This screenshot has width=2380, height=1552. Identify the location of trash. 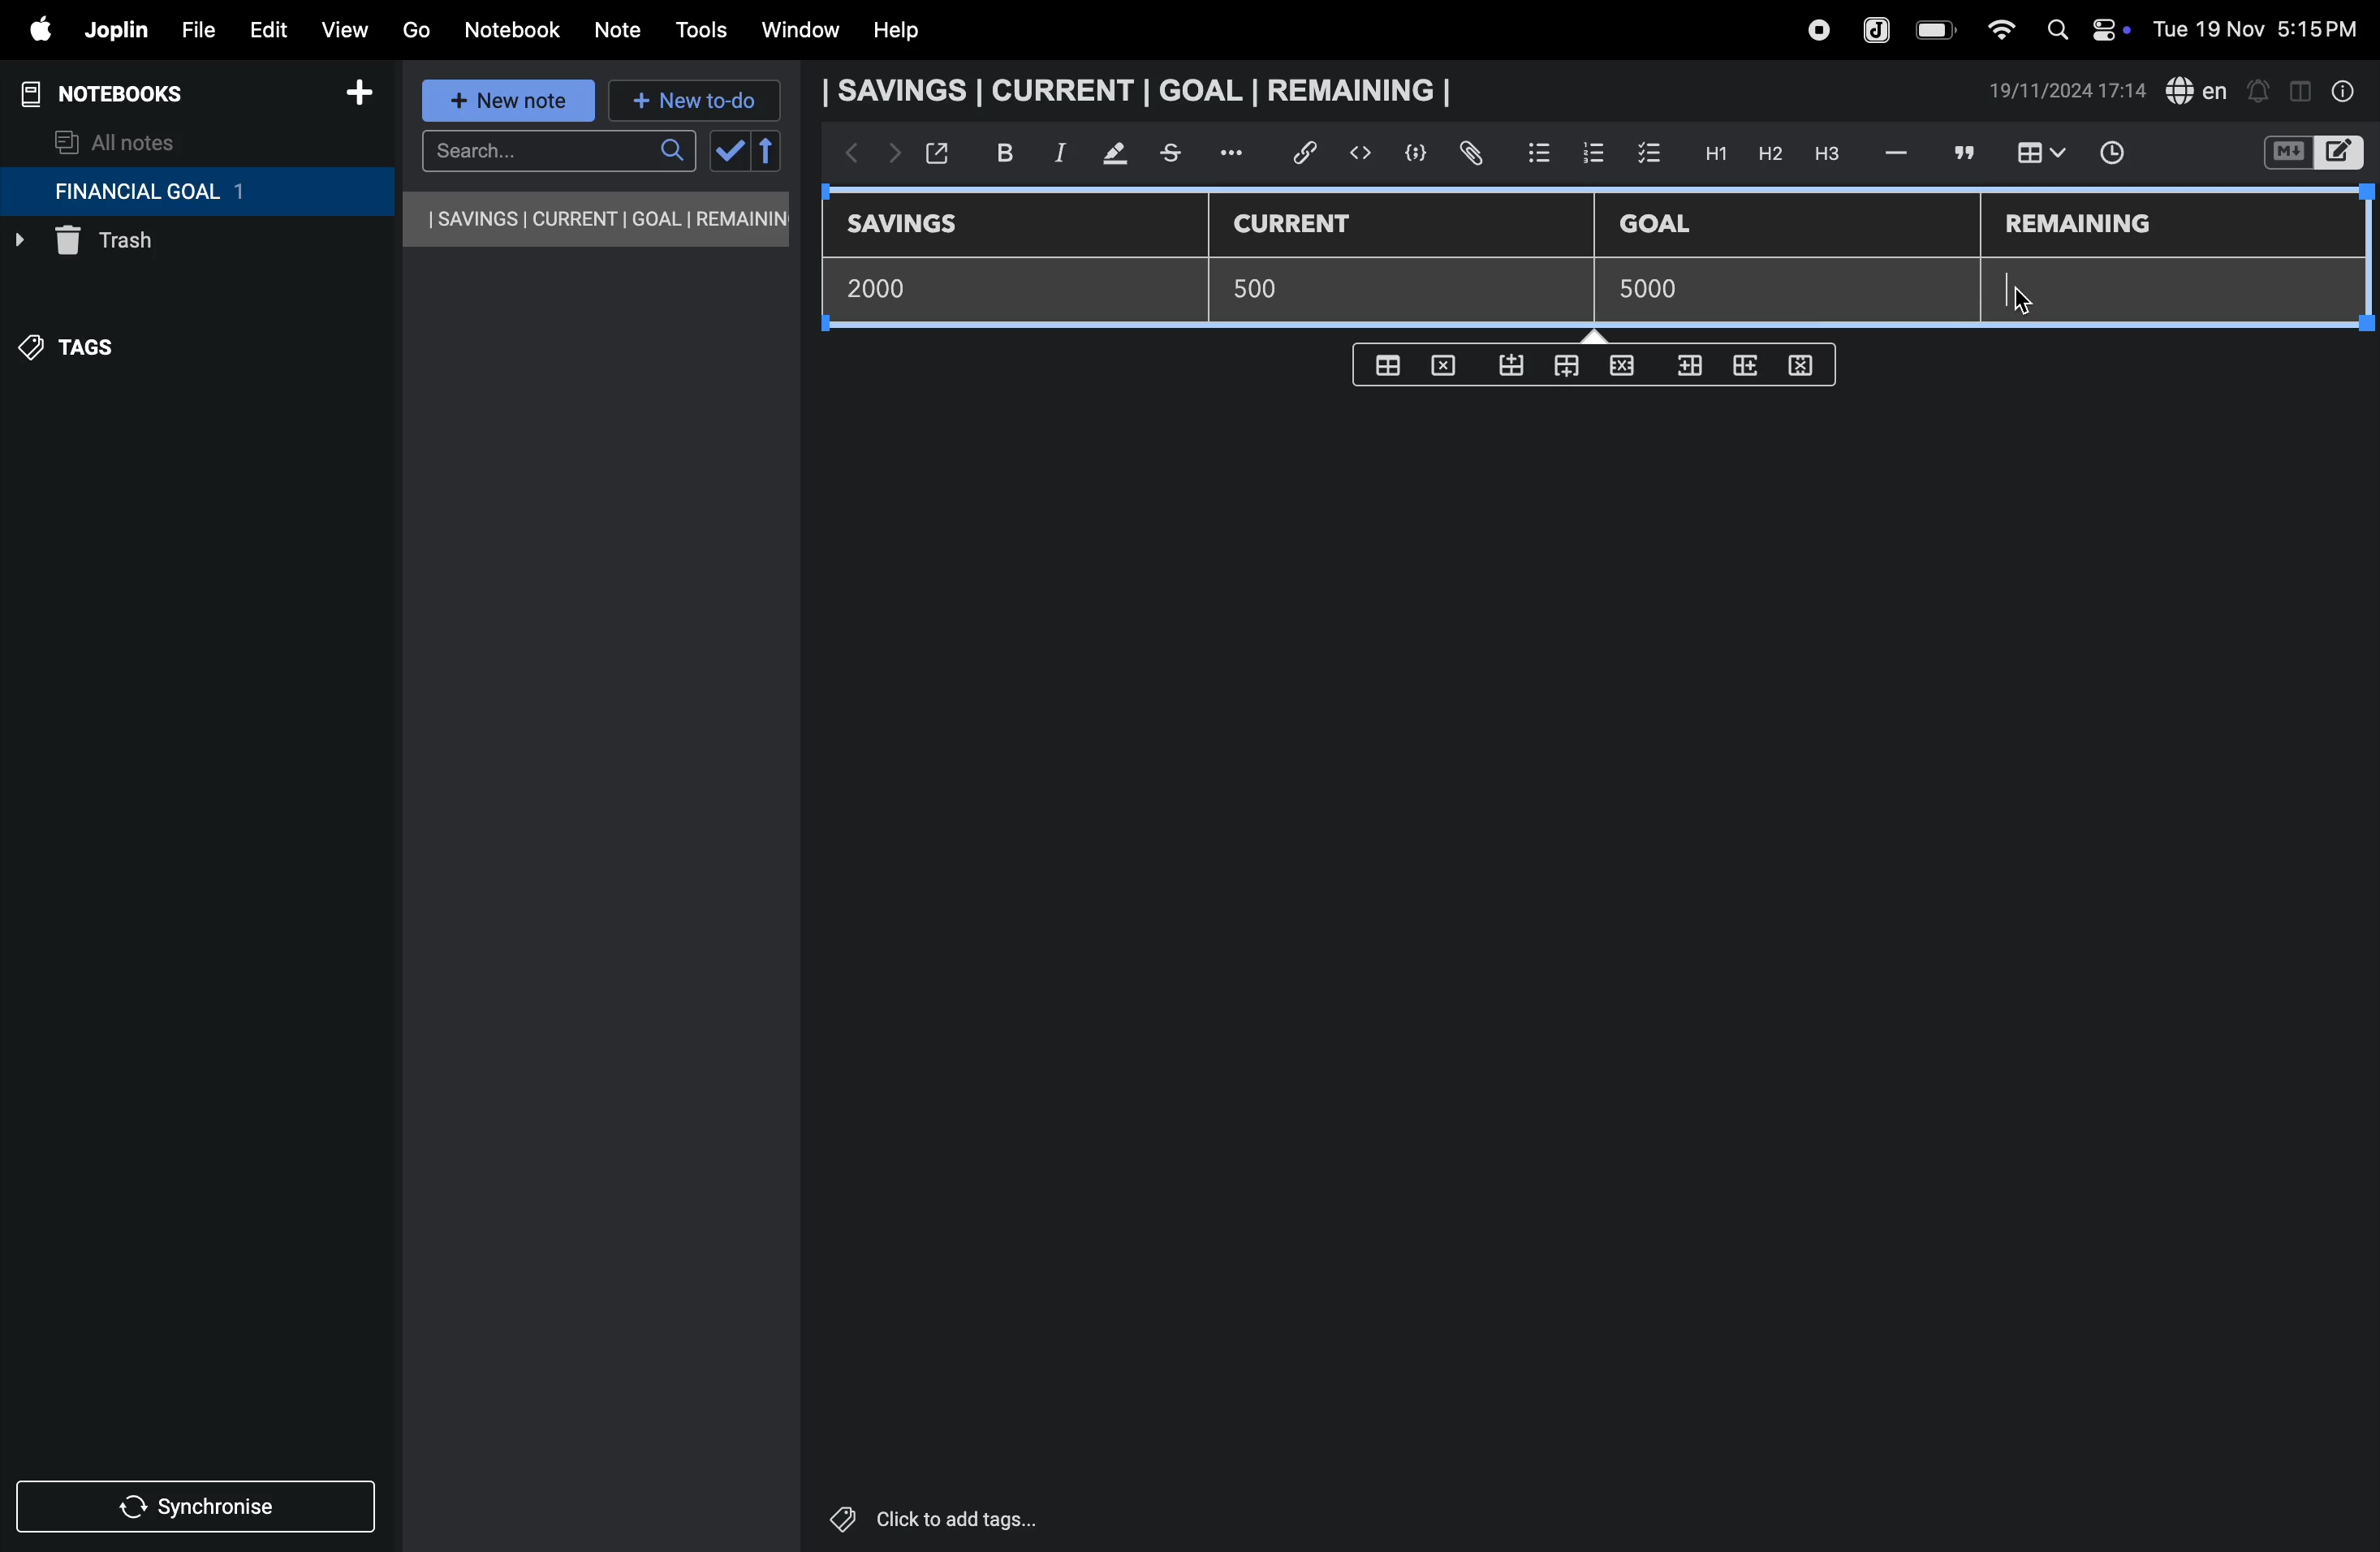
(155, 246).